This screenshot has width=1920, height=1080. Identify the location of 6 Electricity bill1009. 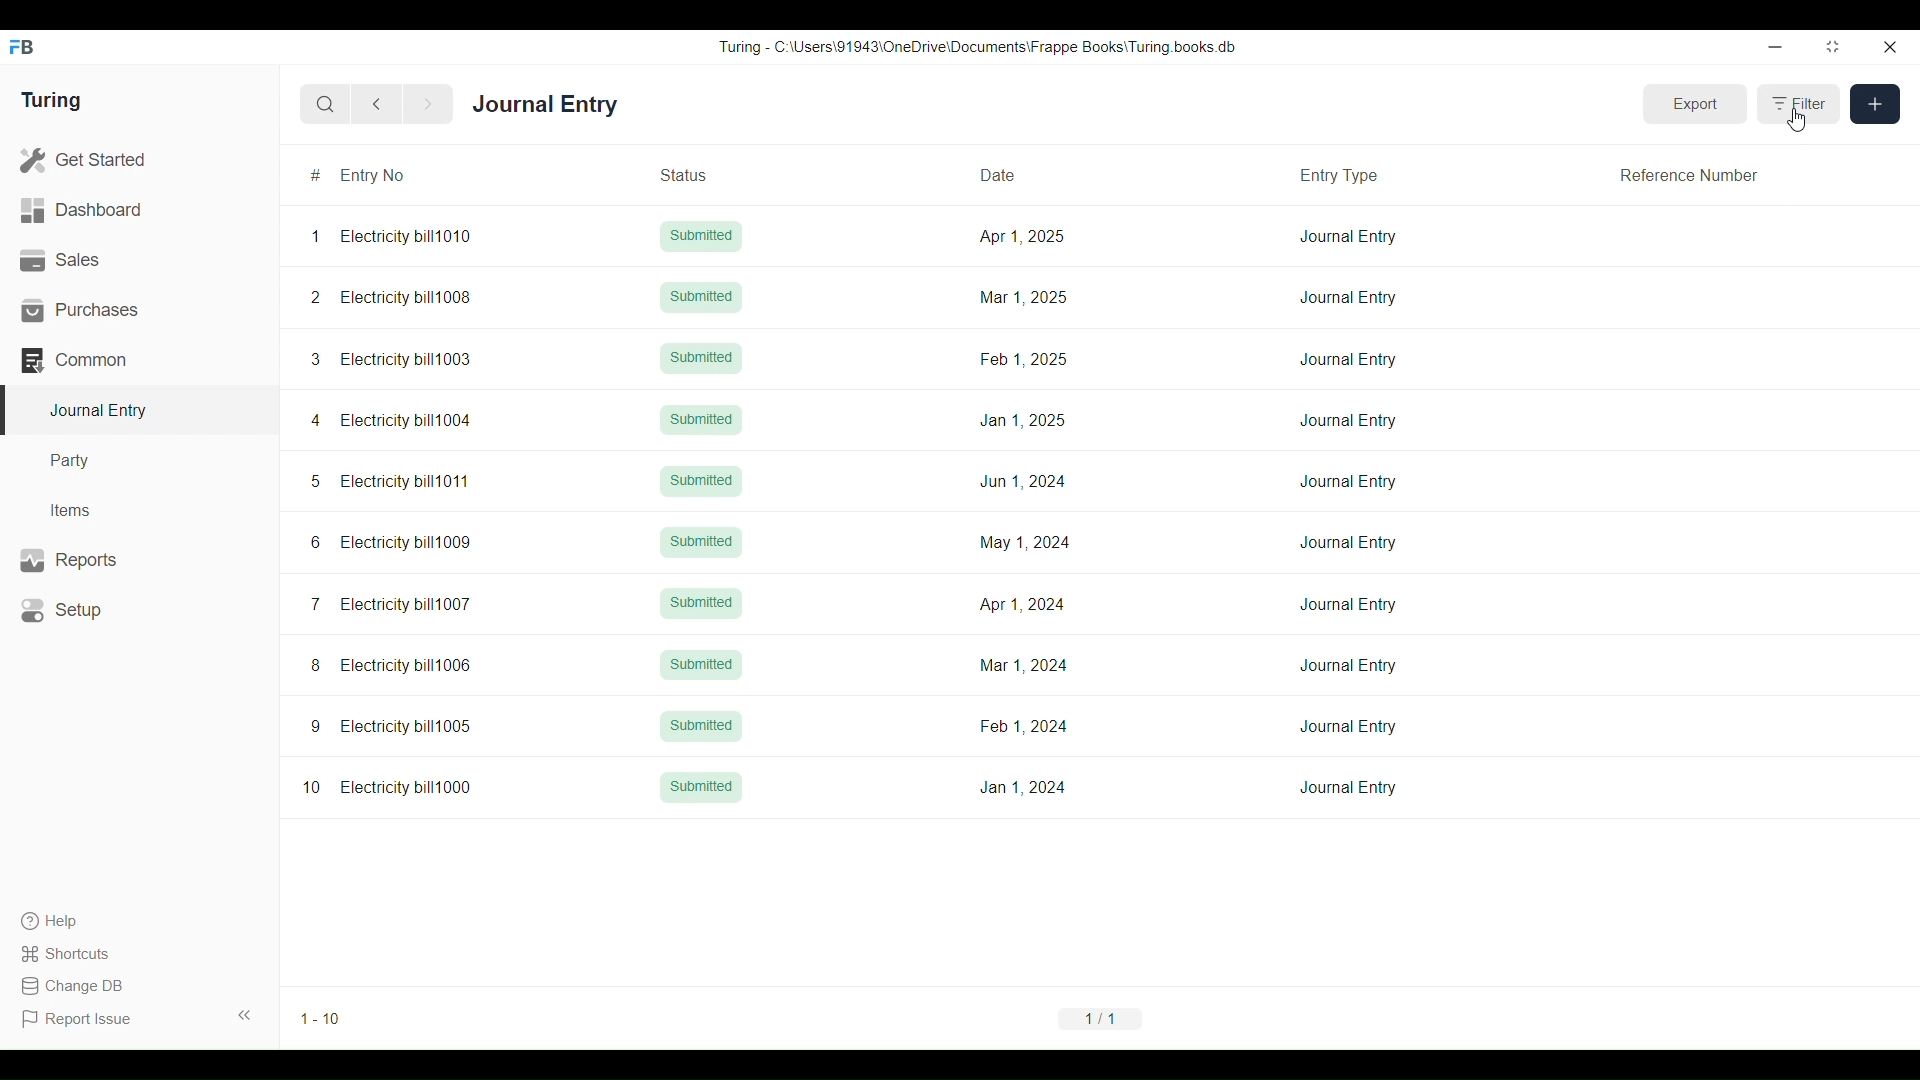
(391, 542).